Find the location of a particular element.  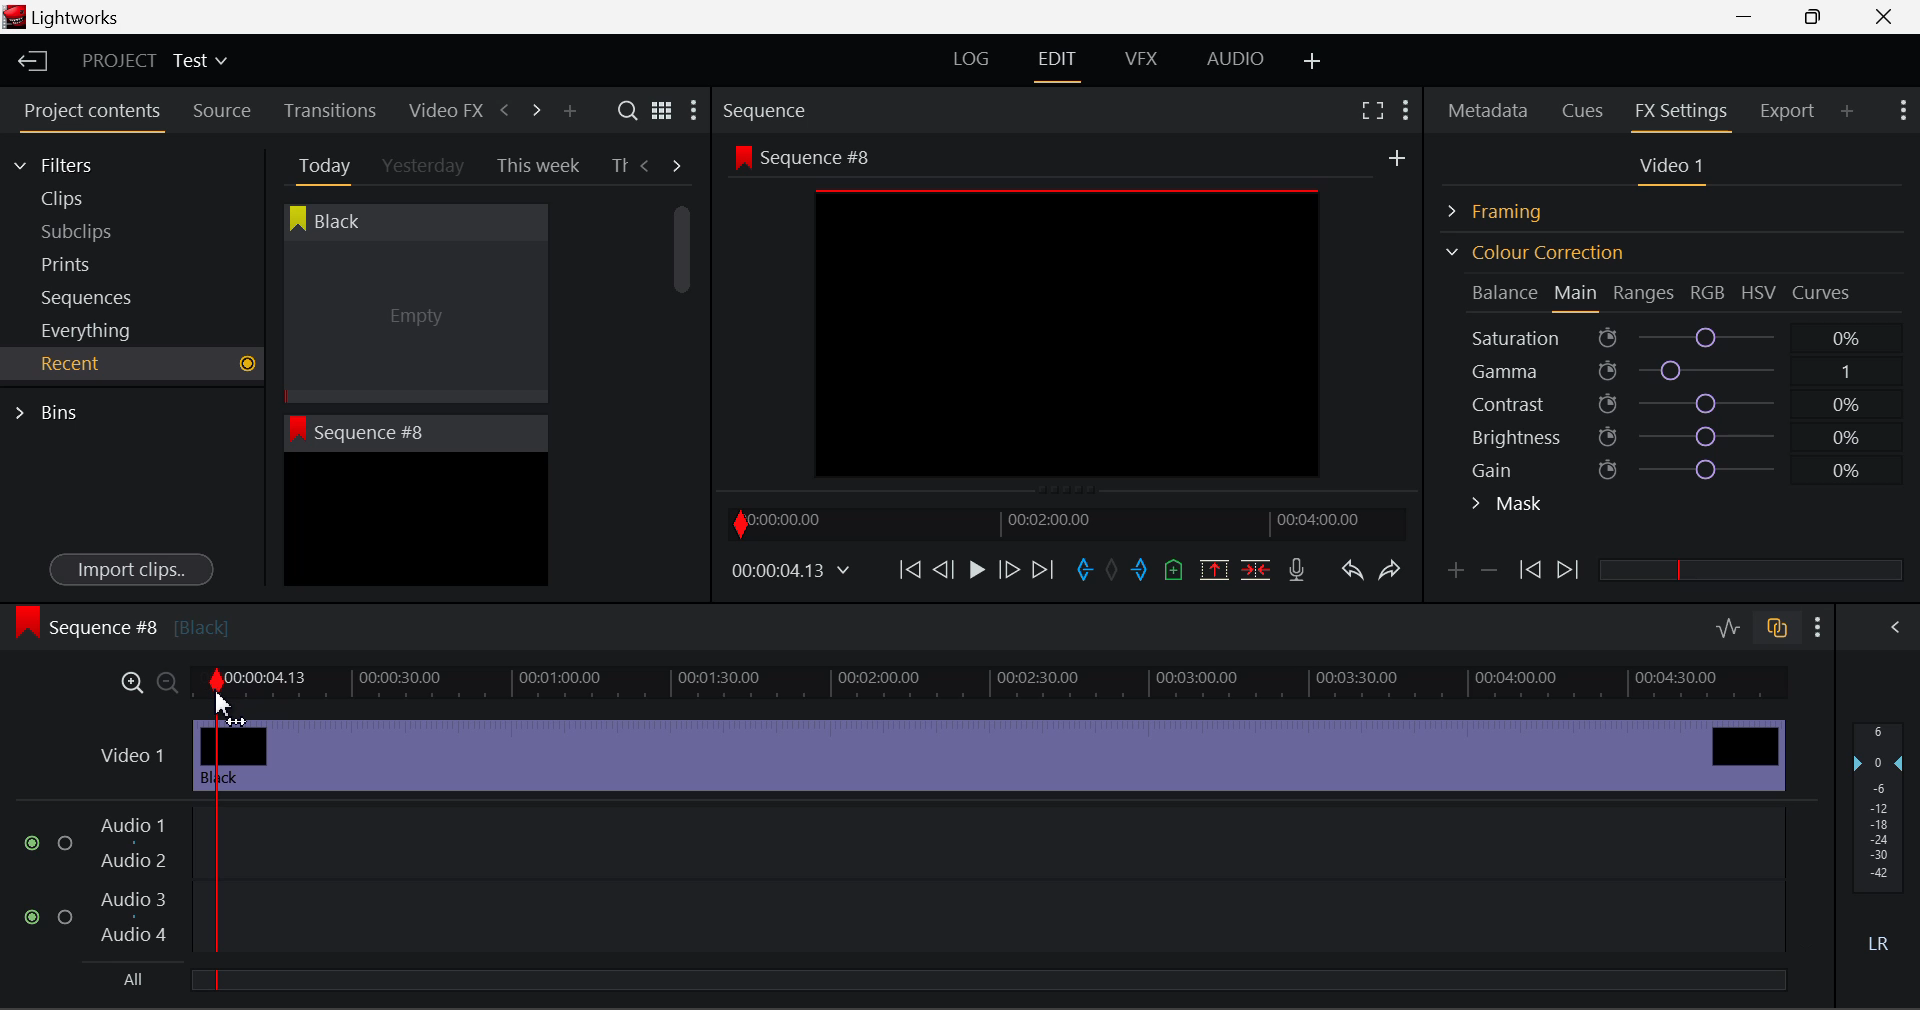

Play is located at coordinates (974, 571).